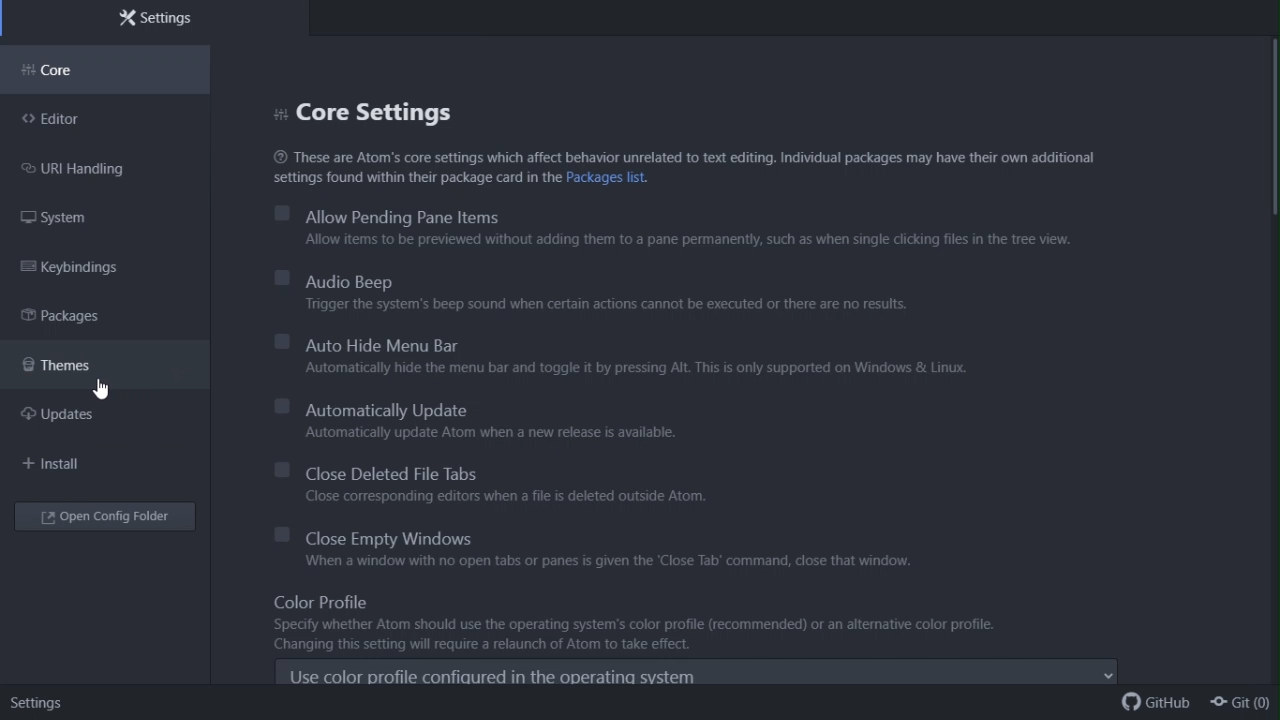  I want to click on packages, so click(83, 315).